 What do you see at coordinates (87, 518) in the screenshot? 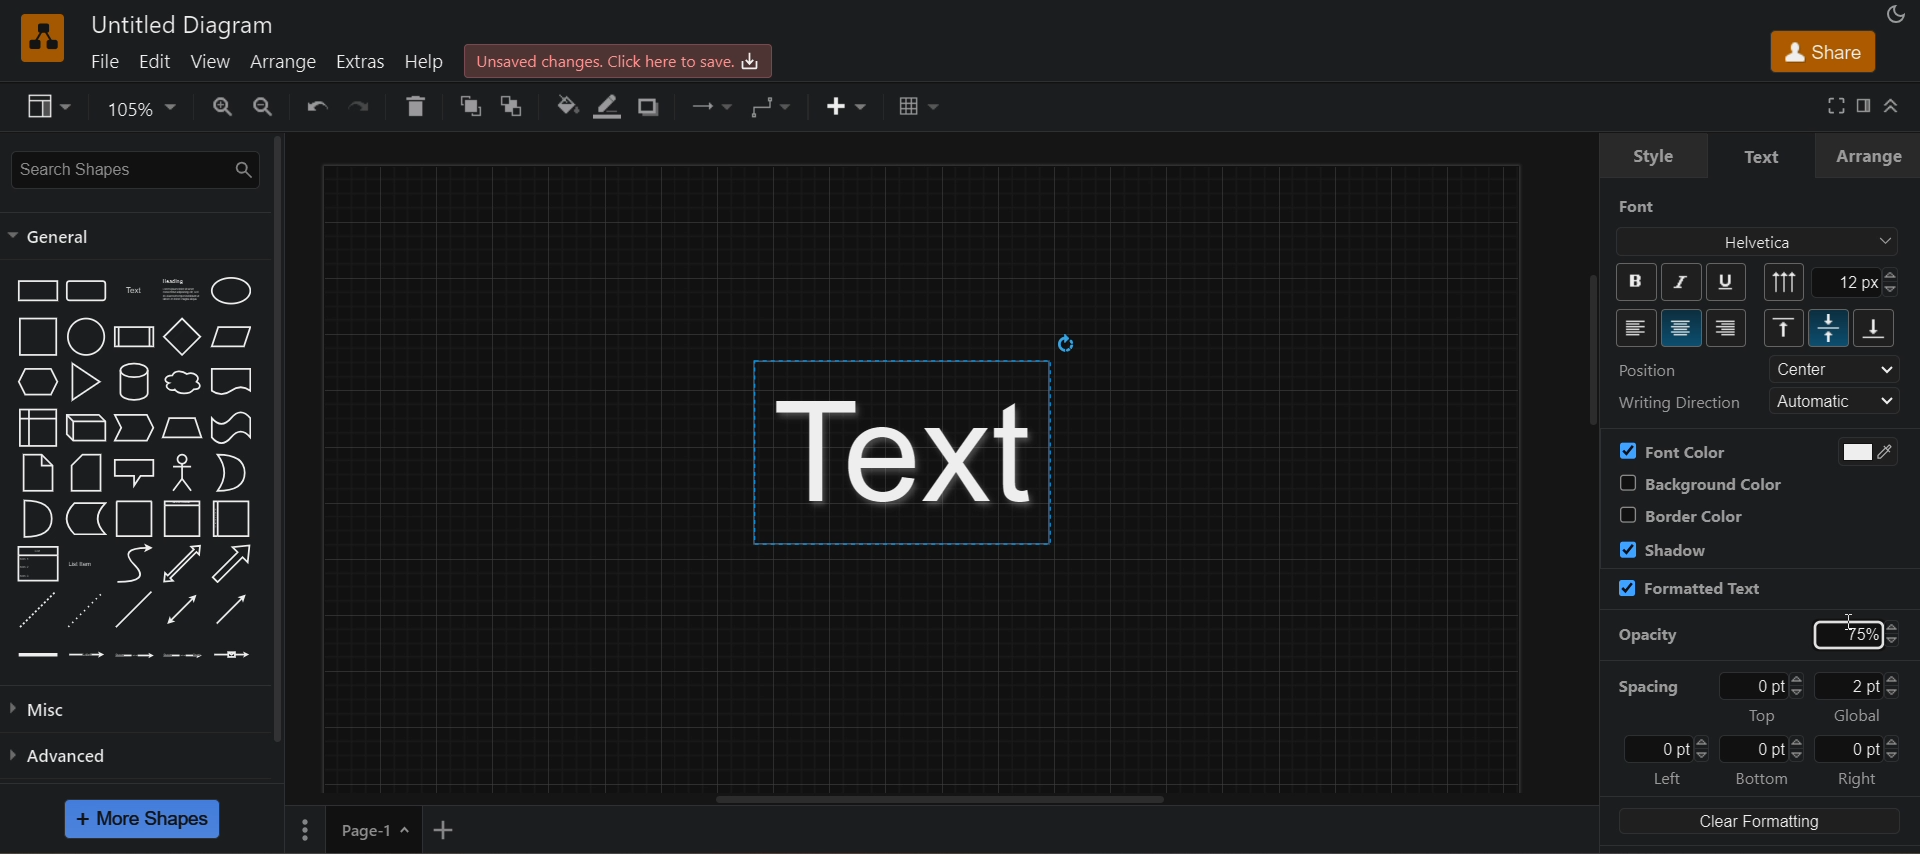
I see `data storage` at bounding box center [87, 518].